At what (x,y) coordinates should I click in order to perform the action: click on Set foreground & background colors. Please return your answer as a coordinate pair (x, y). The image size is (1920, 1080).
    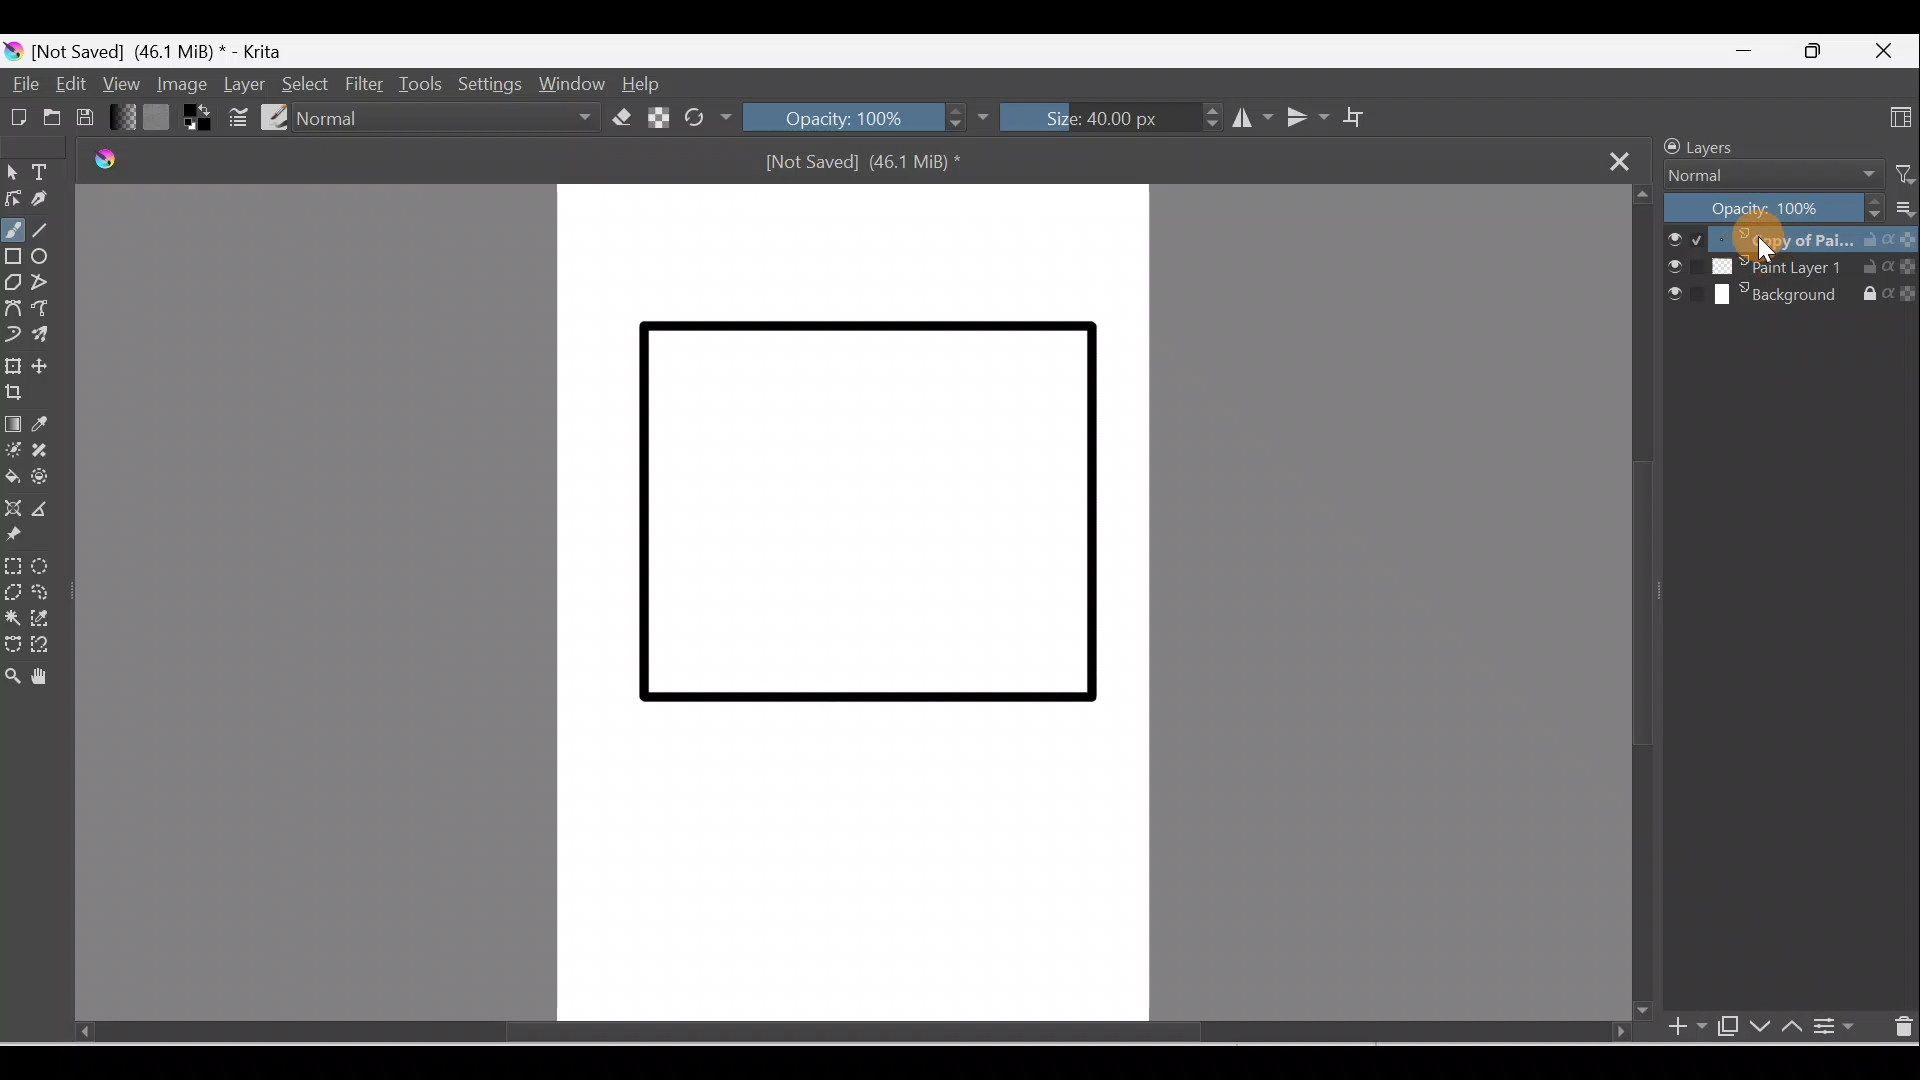
    Looking at the image, I should click on (196, 121).